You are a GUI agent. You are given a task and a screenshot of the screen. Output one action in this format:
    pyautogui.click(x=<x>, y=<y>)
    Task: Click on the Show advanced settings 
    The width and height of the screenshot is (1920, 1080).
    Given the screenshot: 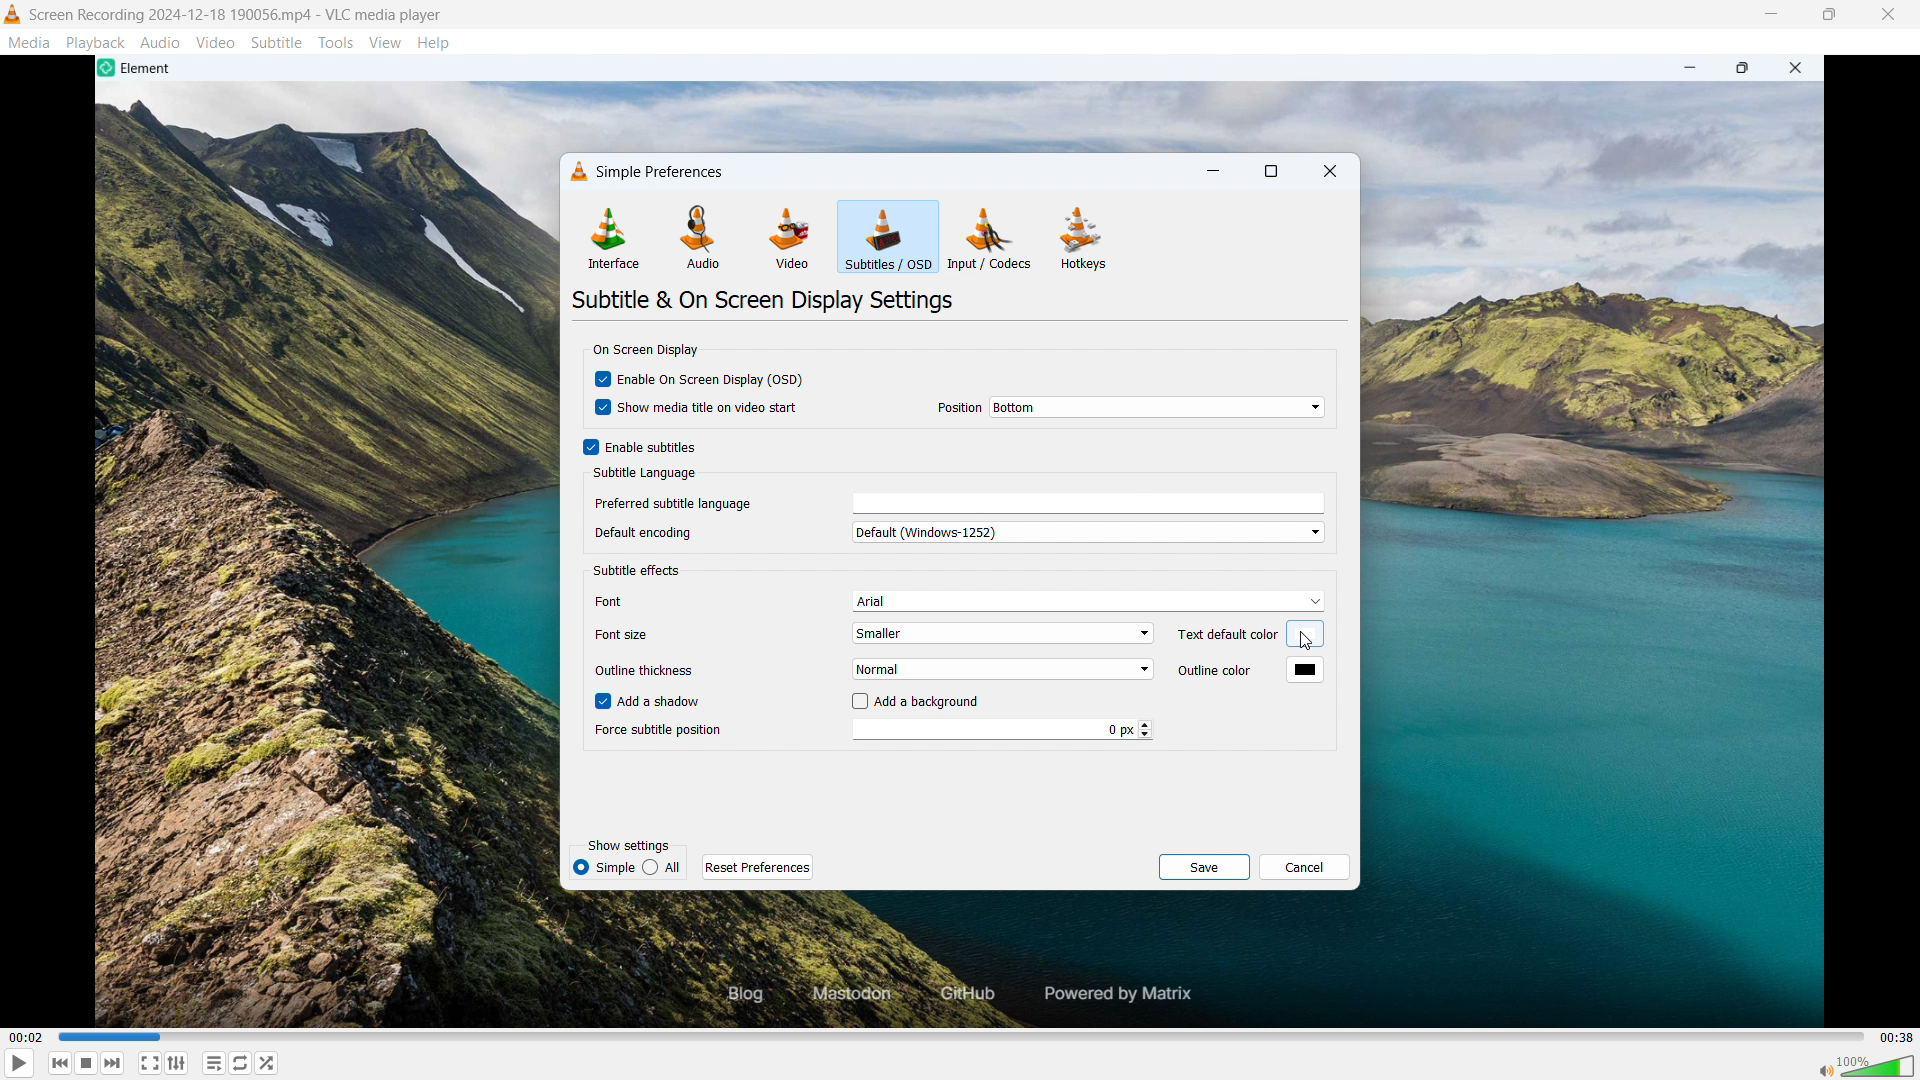 What is the action you would take?
    pyautogui.click(x=176, y=1063)
    